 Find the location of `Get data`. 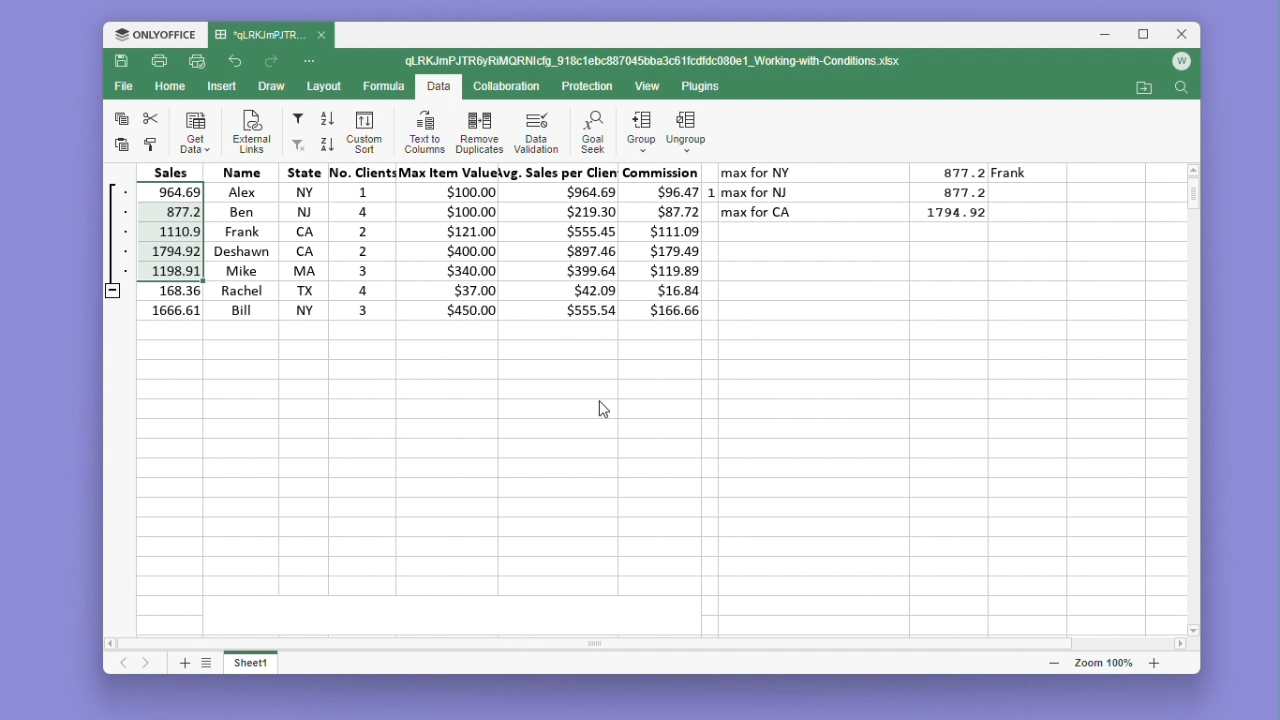

Get data is located at coordinates (196, 132).